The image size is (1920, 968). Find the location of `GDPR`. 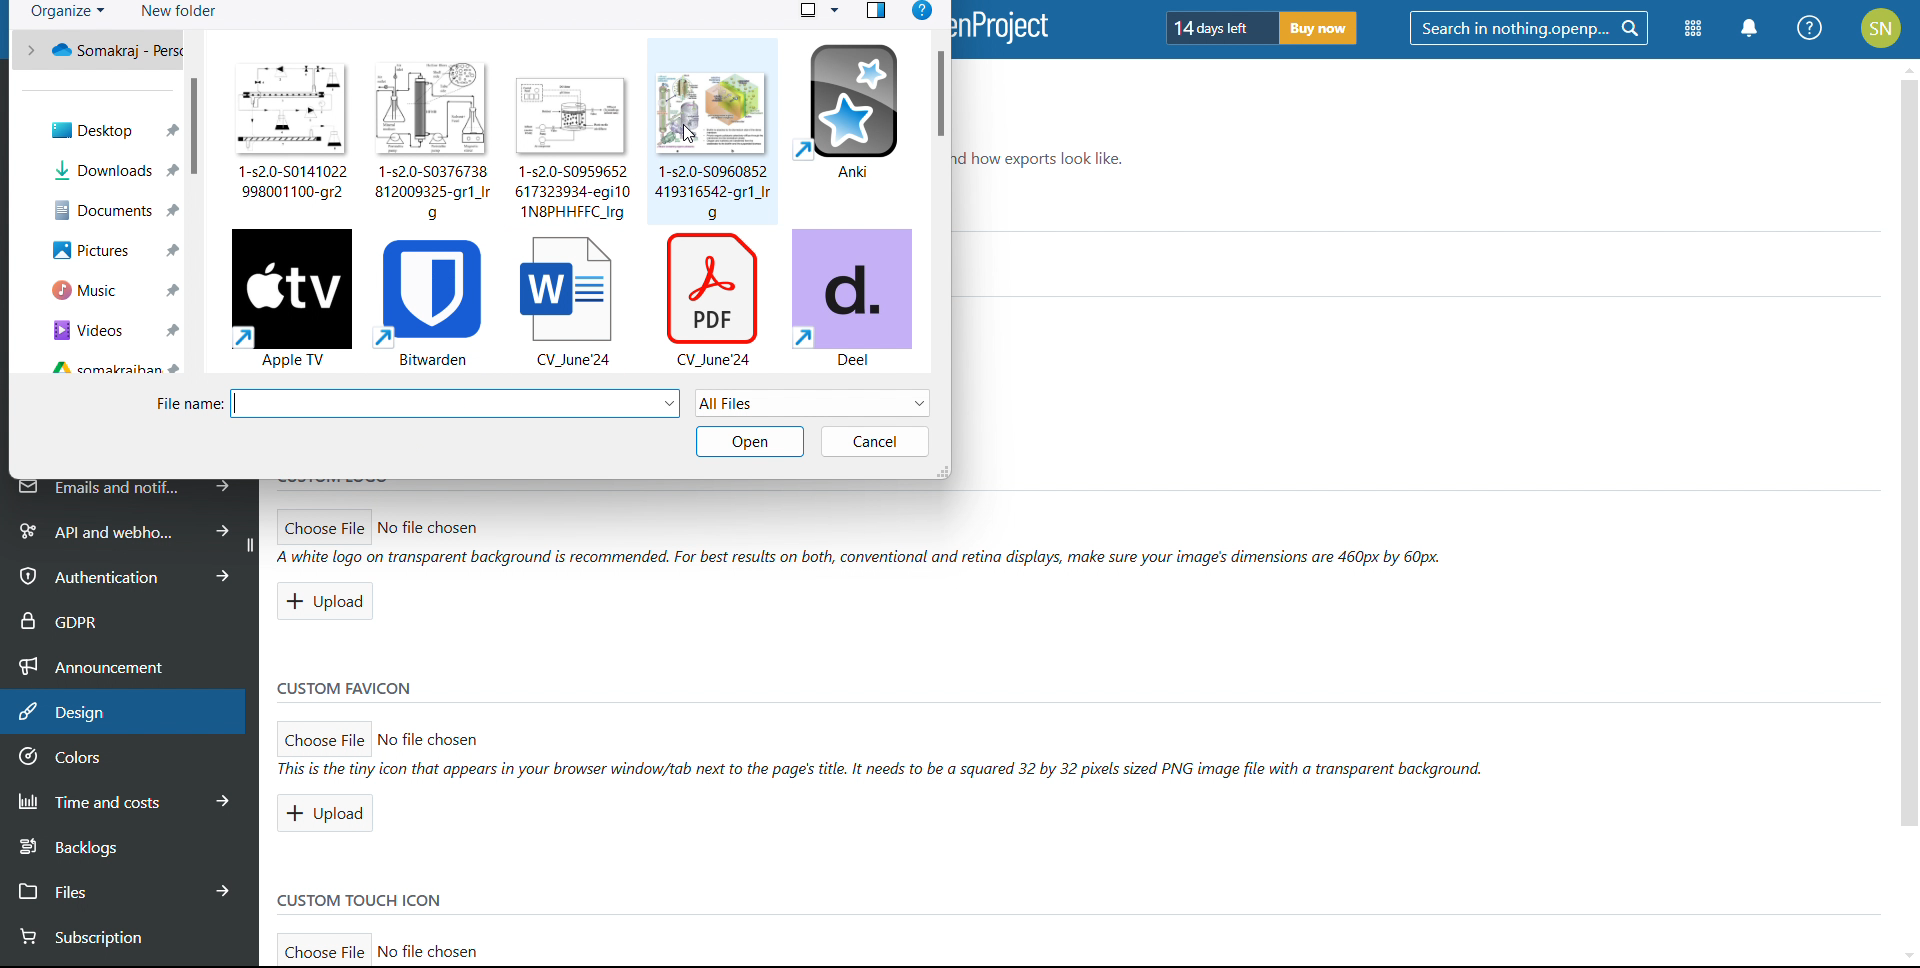

GDPR is located at coordinates (128, 618).